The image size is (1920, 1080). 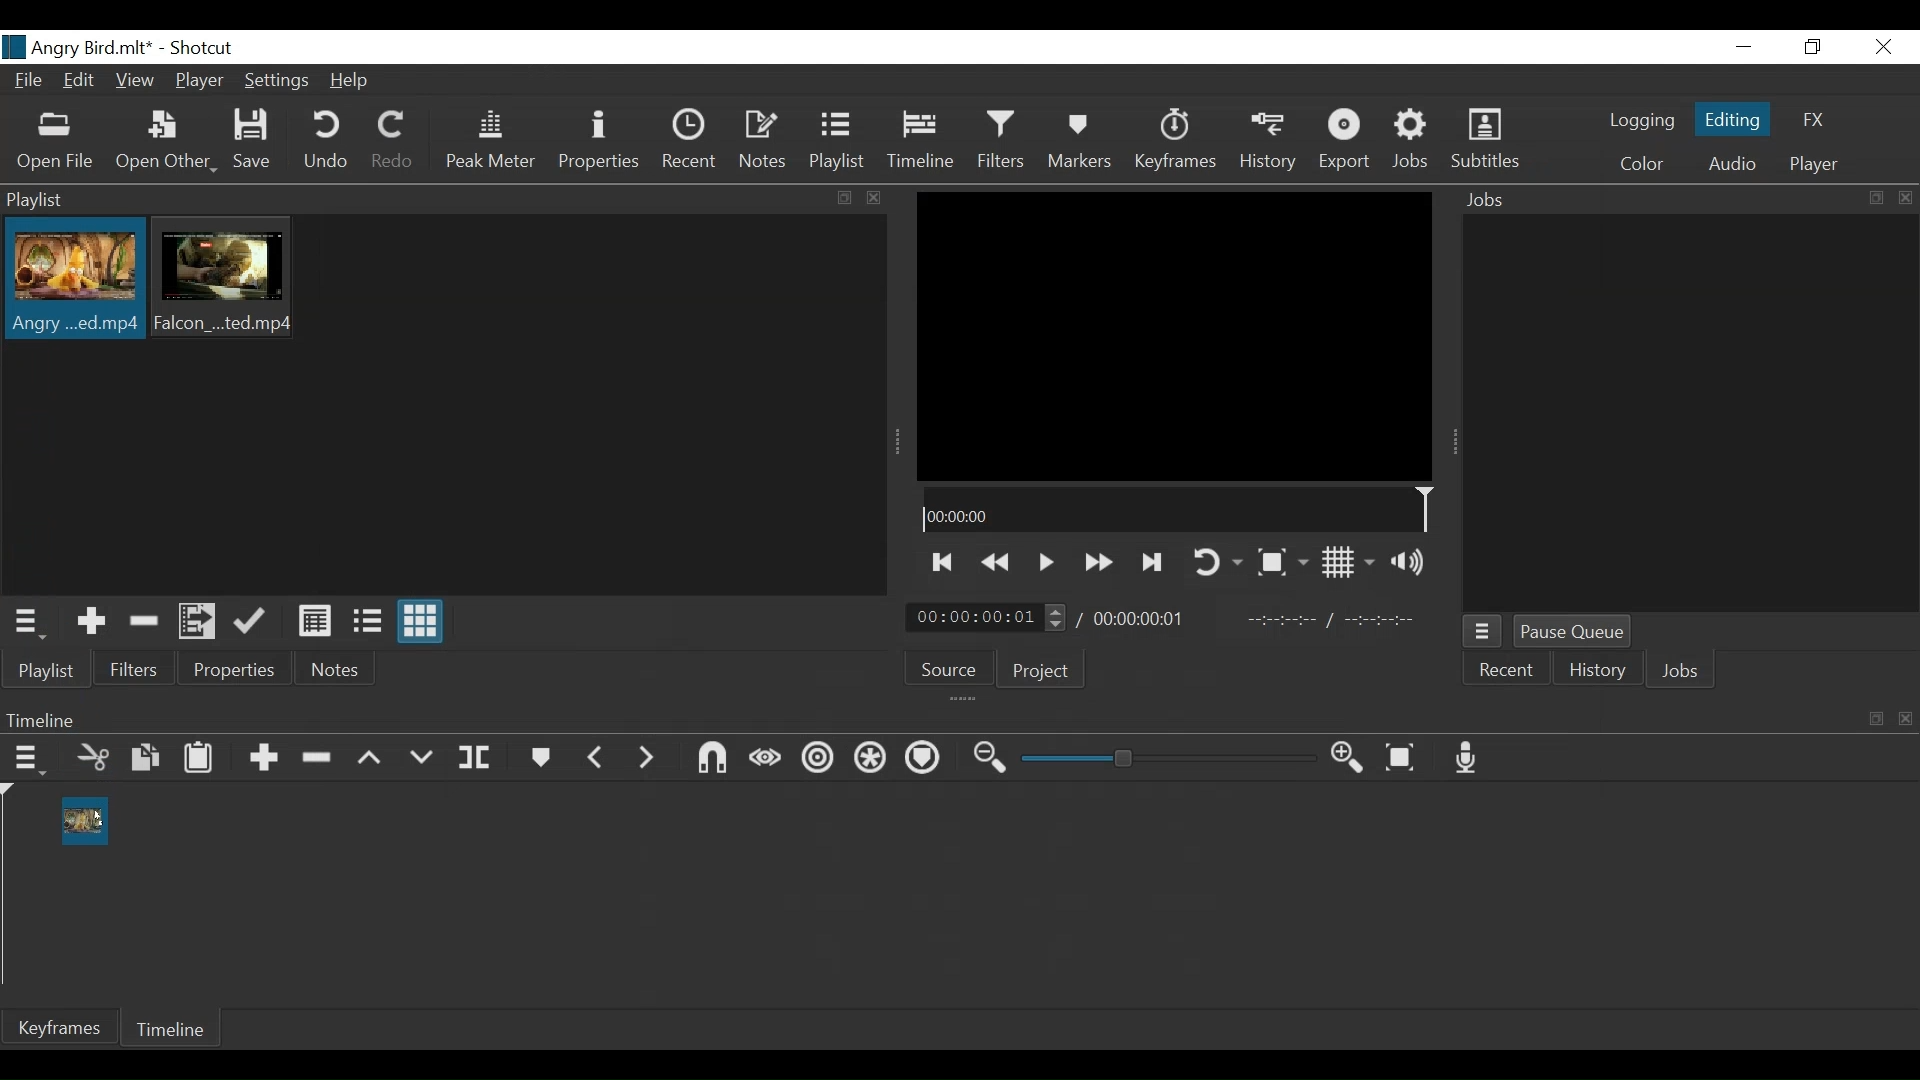 I want to click on Add the Source to the laylist, so click(x=92, y=623).